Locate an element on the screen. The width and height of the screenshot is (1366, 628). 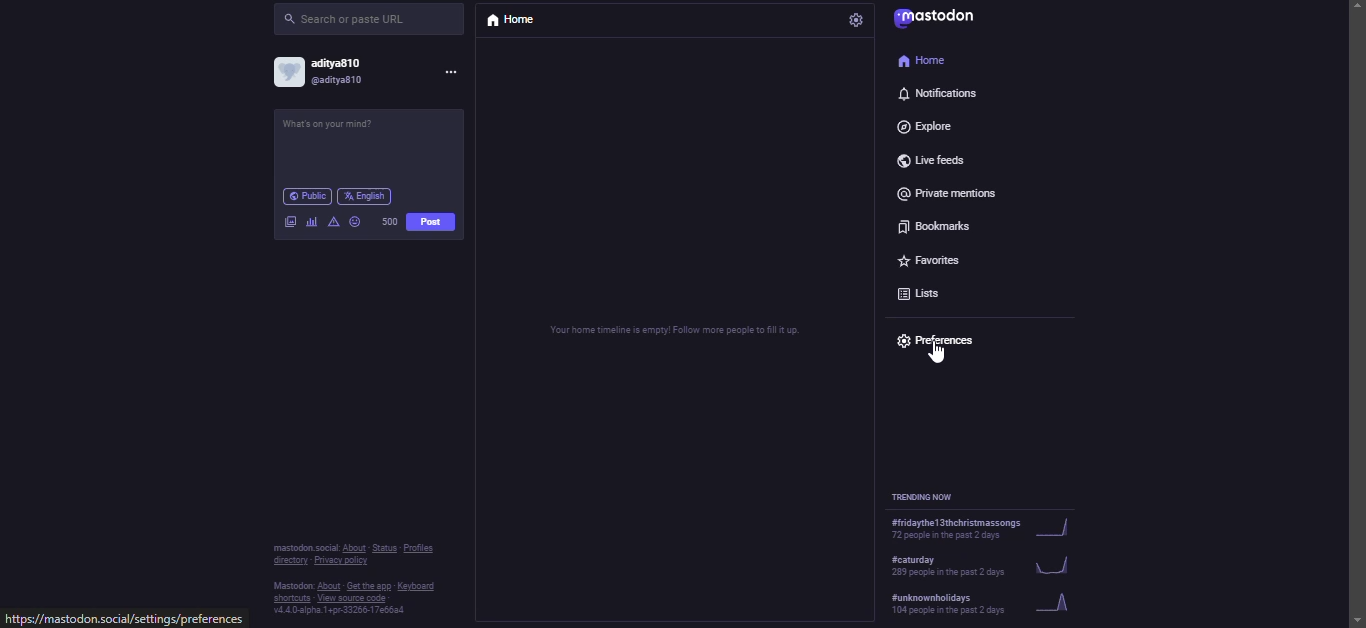
image is located at coordinates (289, 220).